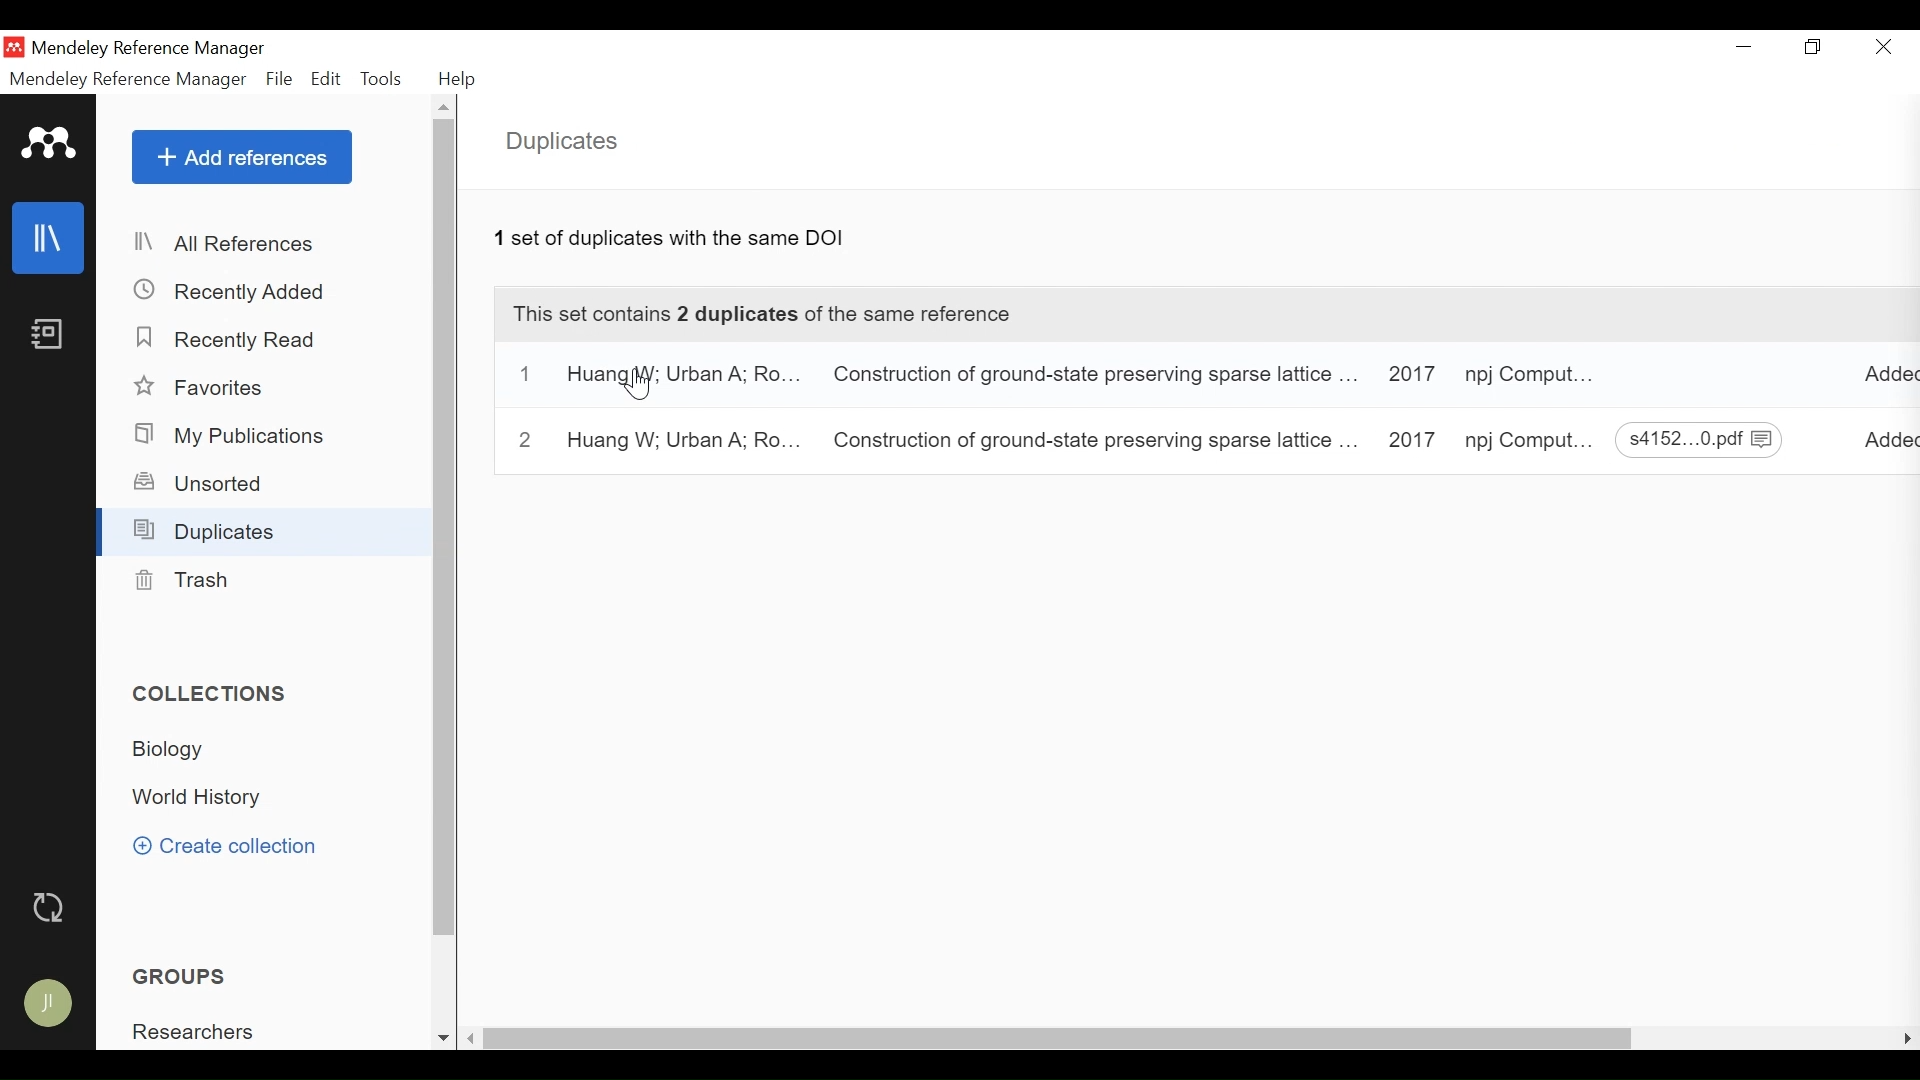  I want to click on This Set Contains 2 duplicates of the same reference, so click(1202, 317).